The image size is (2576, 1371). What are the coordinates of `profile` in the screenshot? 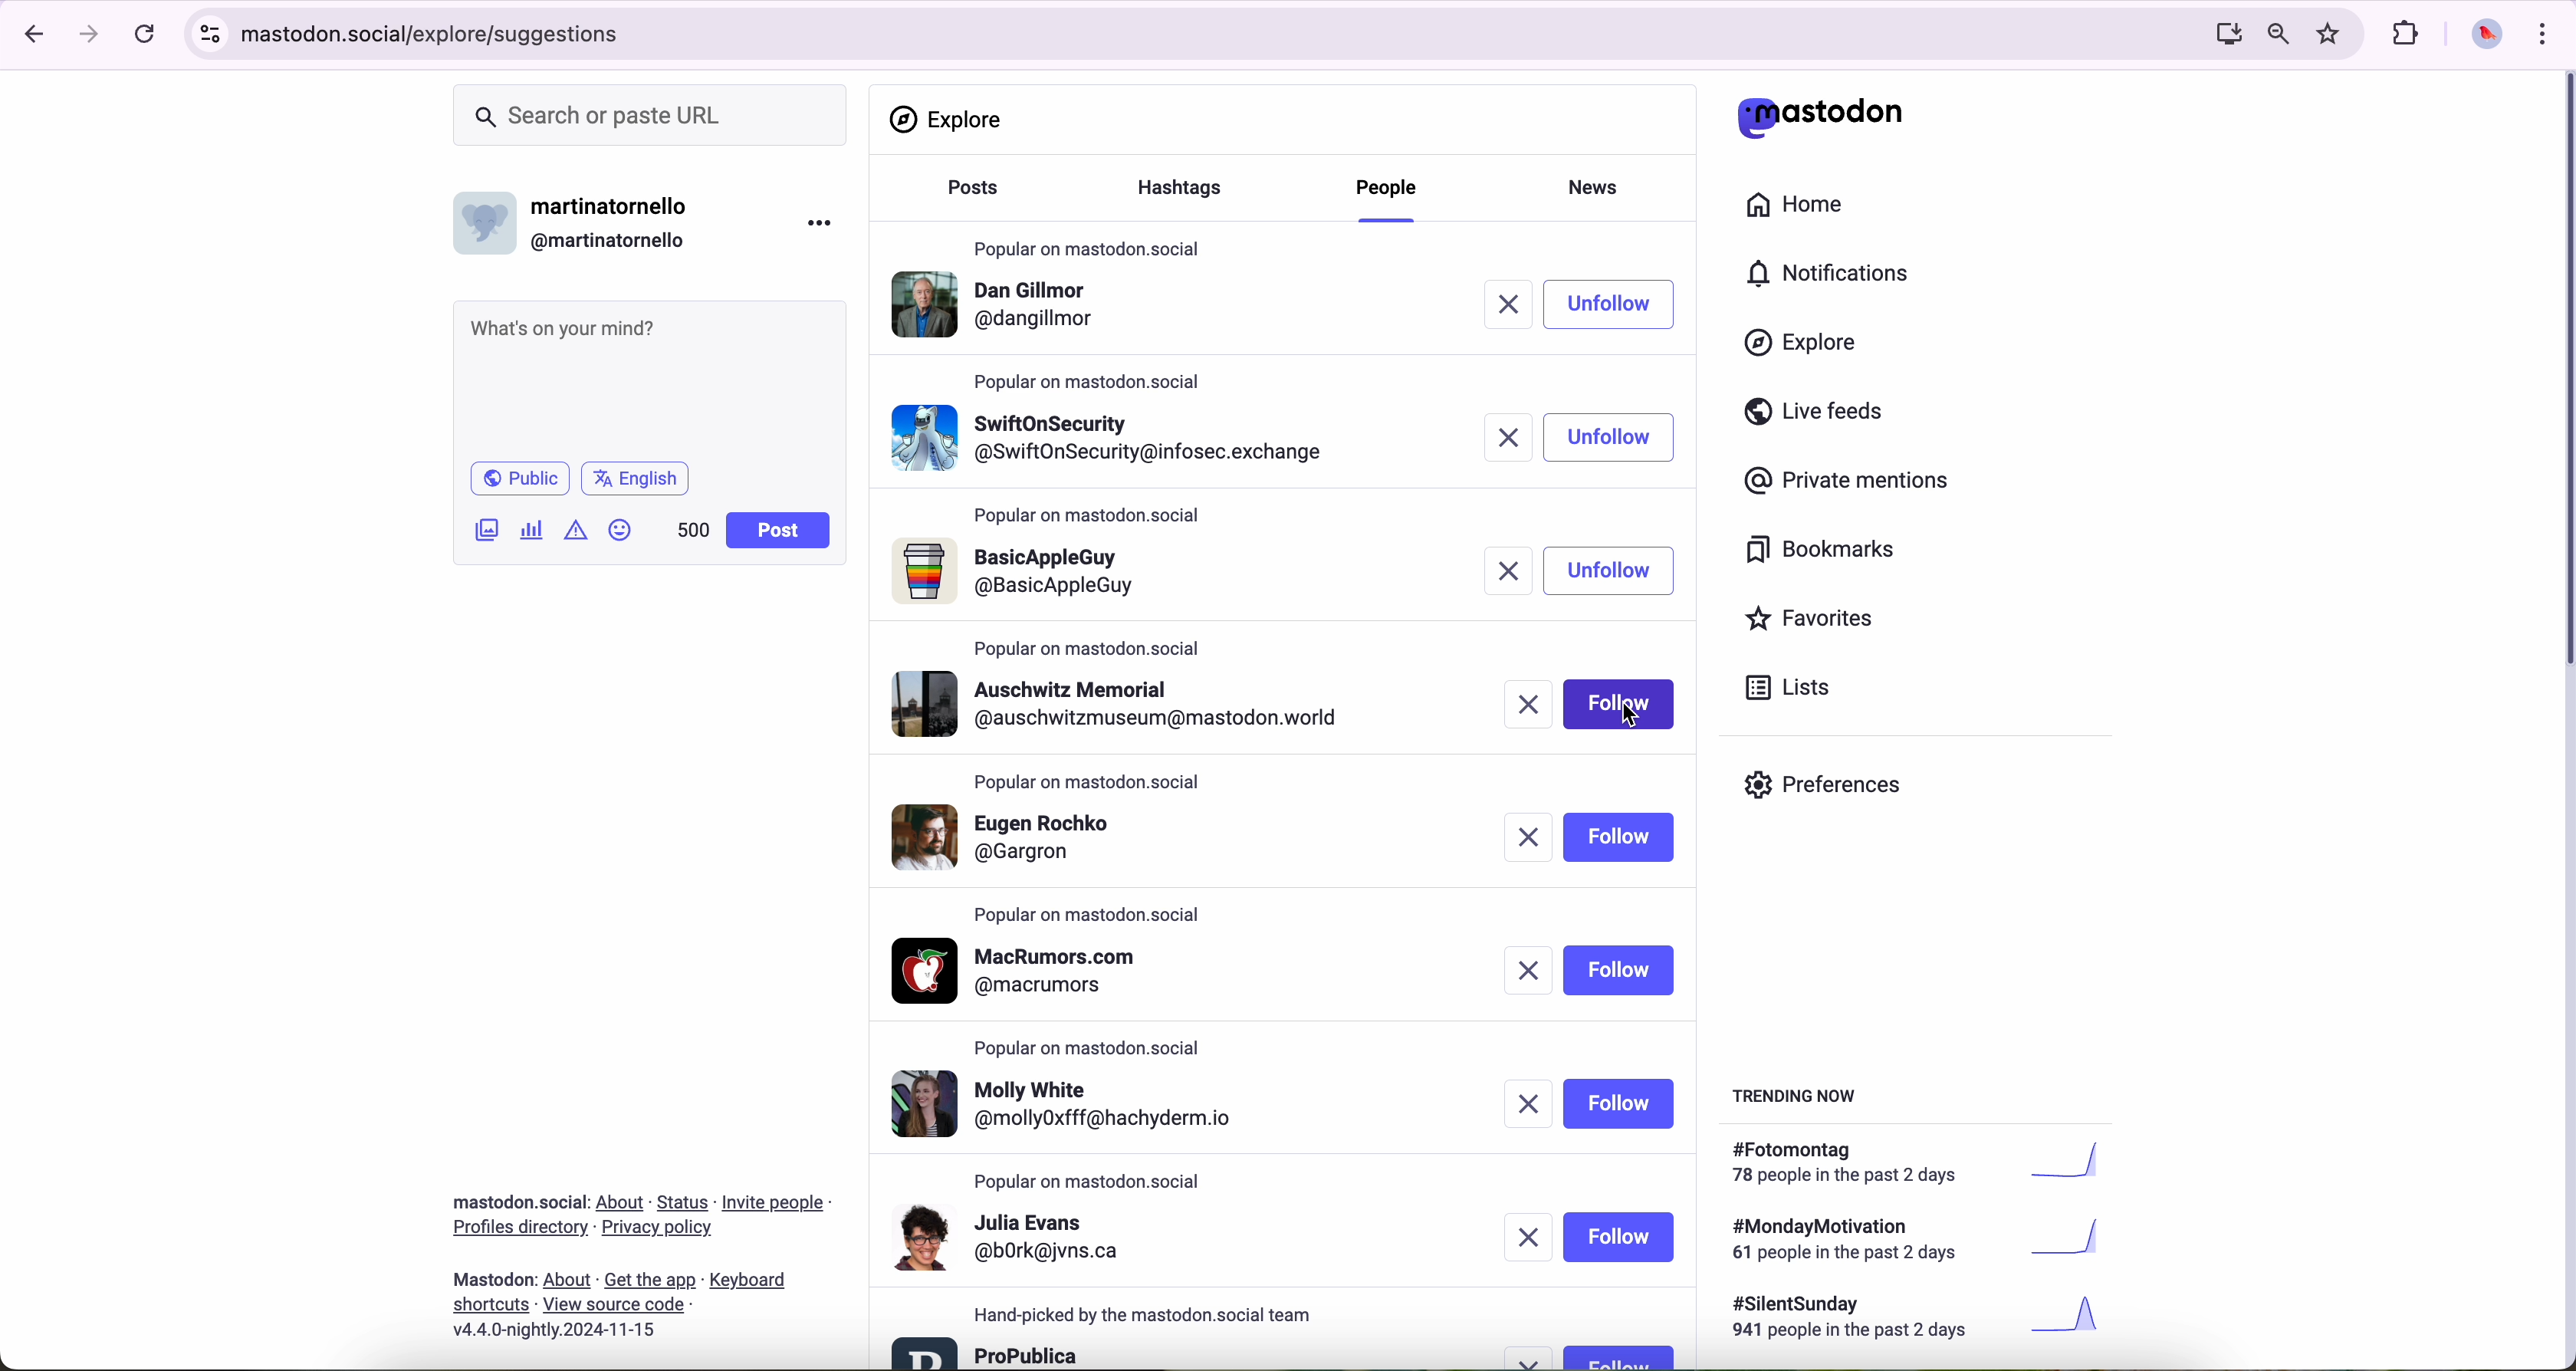 It's located at (1001, 309).